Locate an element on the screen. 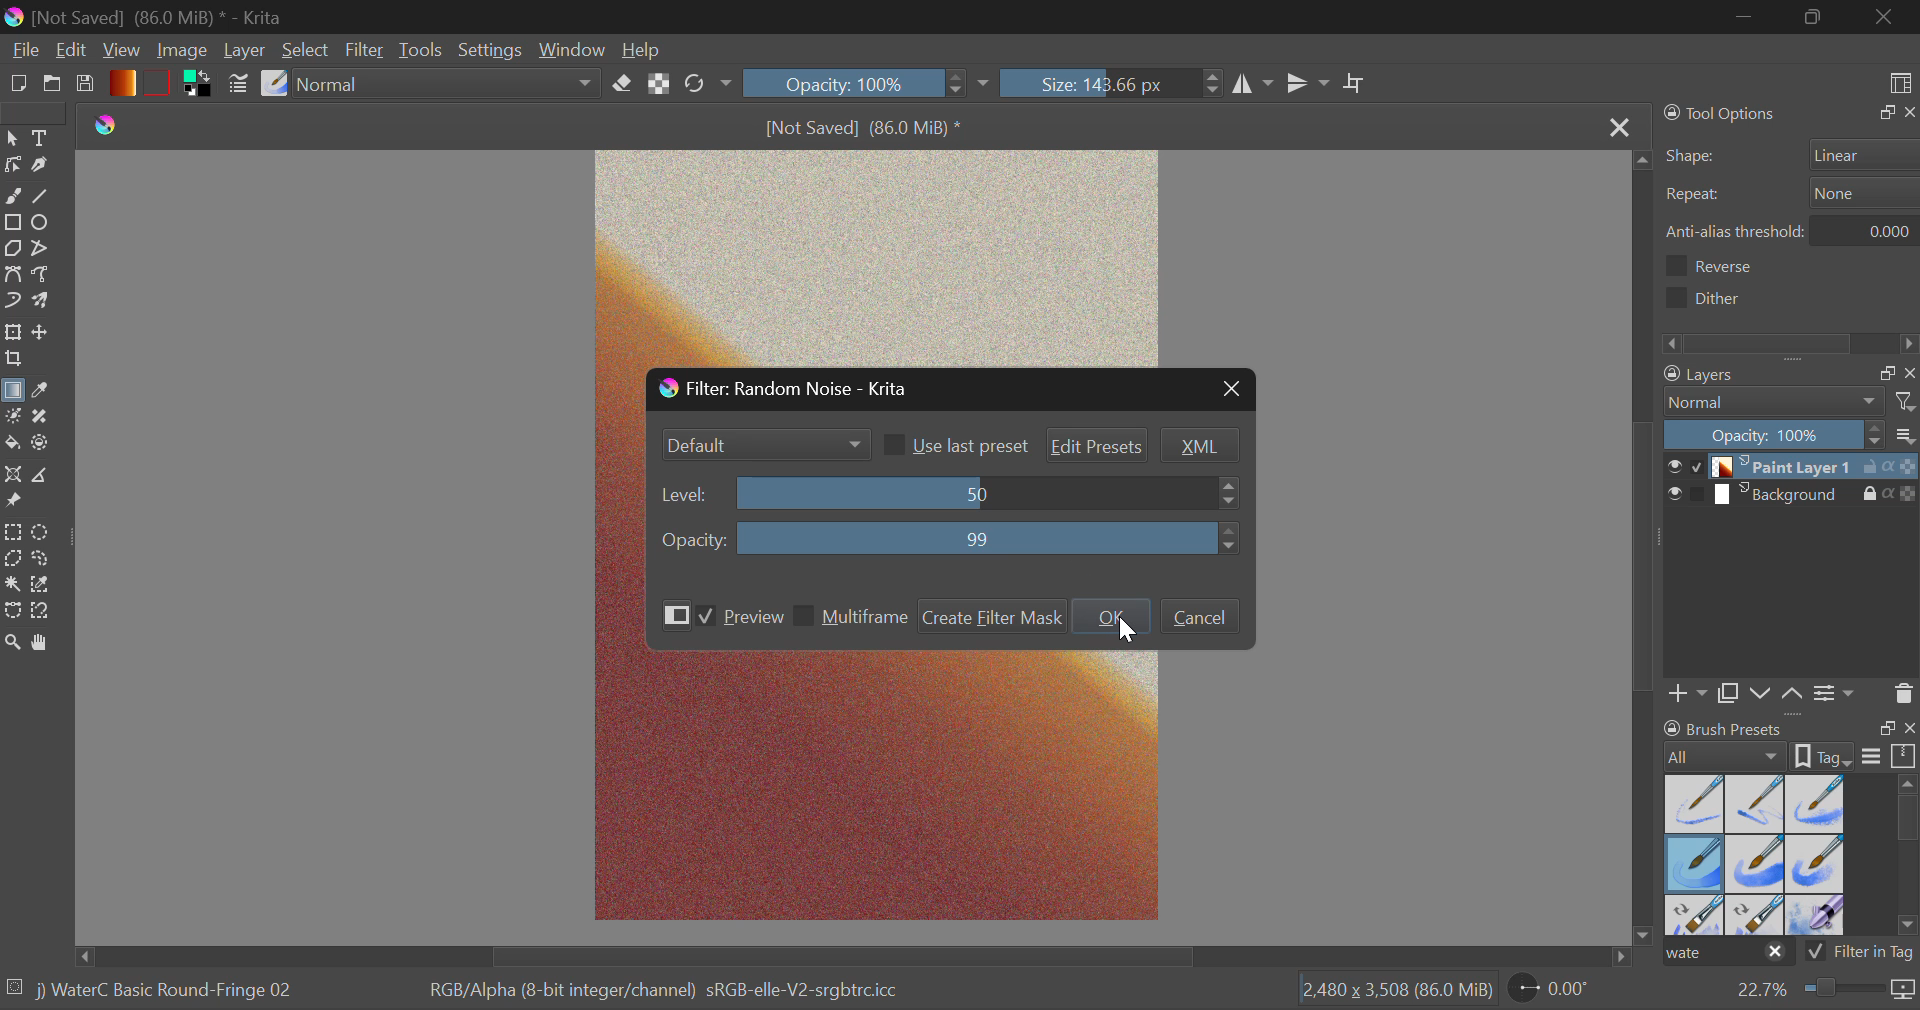  Cursor on OK is located at coordinates (1111, 617).